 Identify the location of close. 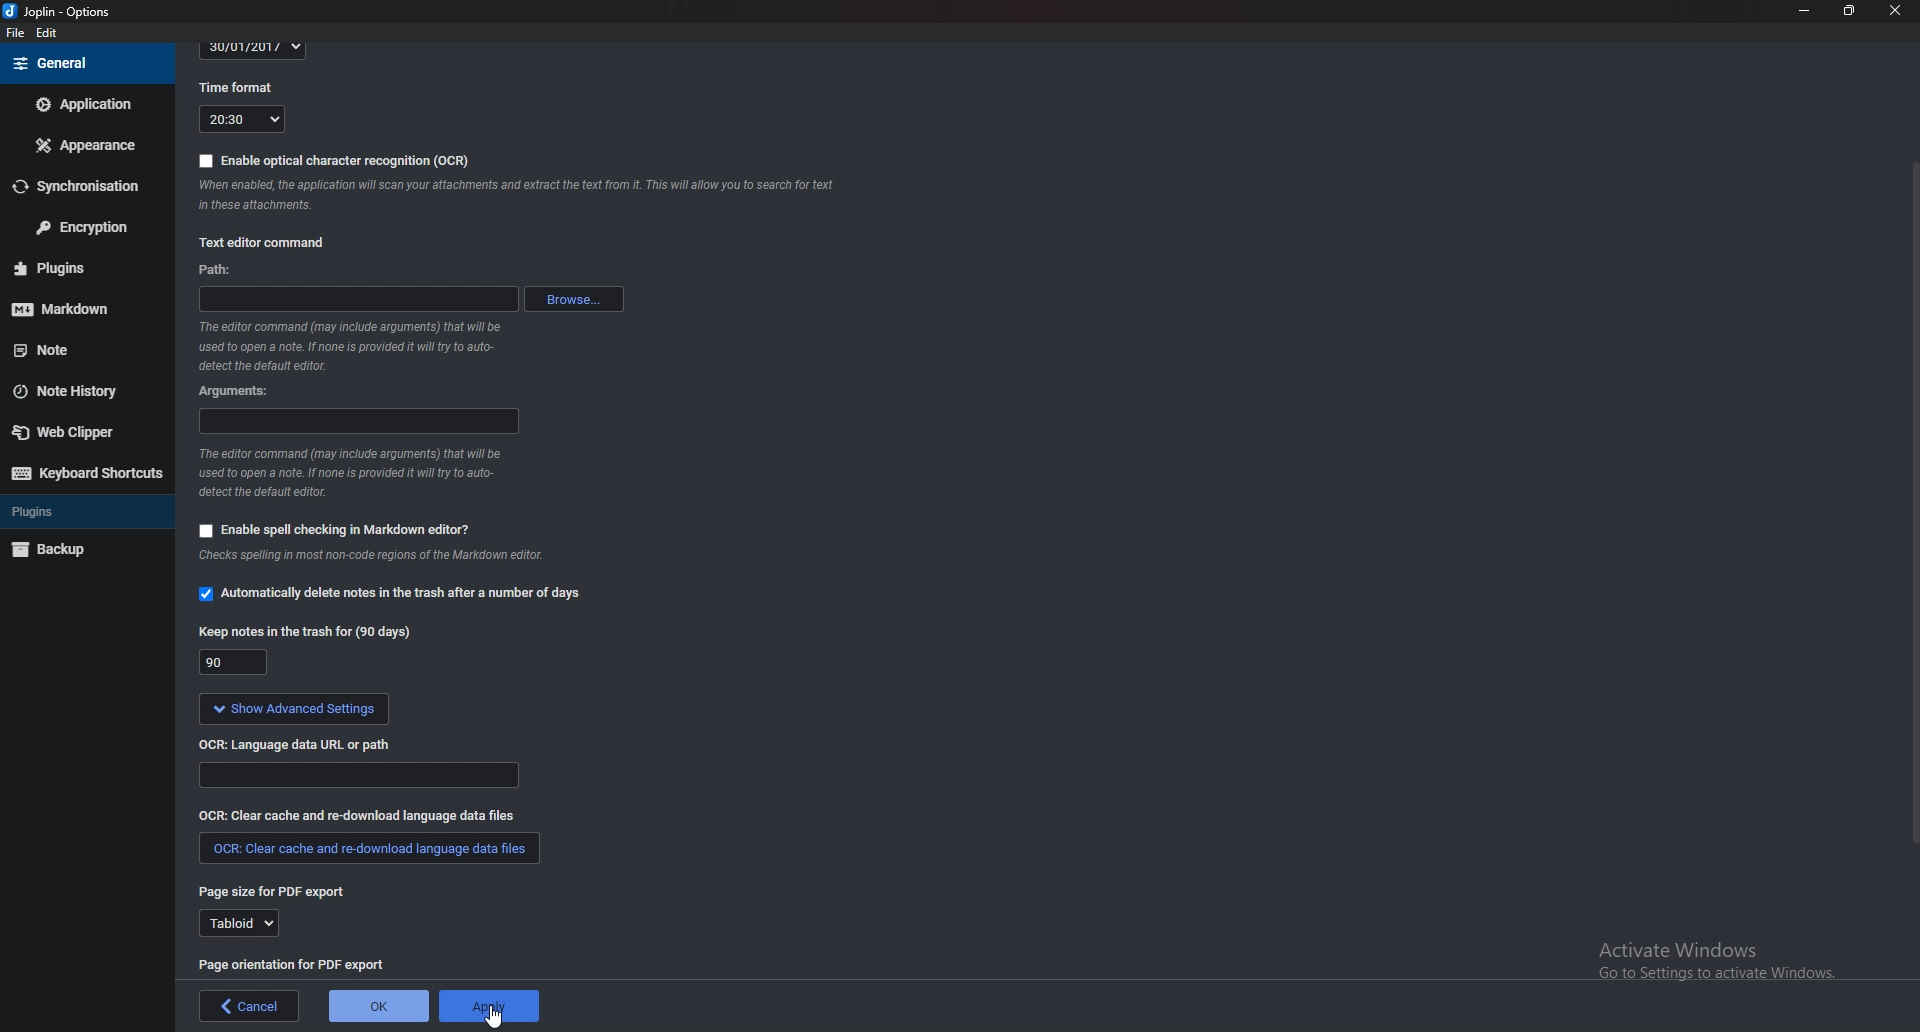
(1893, 12).